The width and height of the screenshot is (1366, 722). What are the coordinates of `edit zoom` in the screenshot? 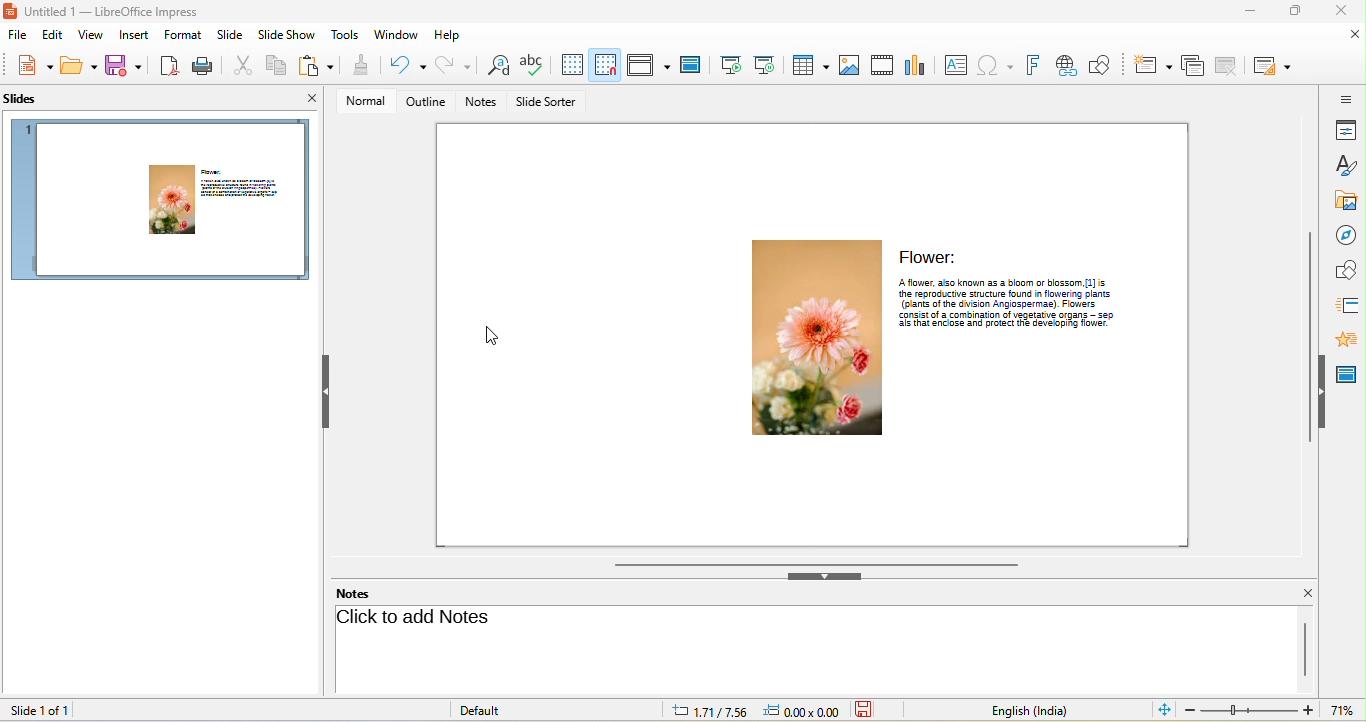 It's located at (1250, 711).